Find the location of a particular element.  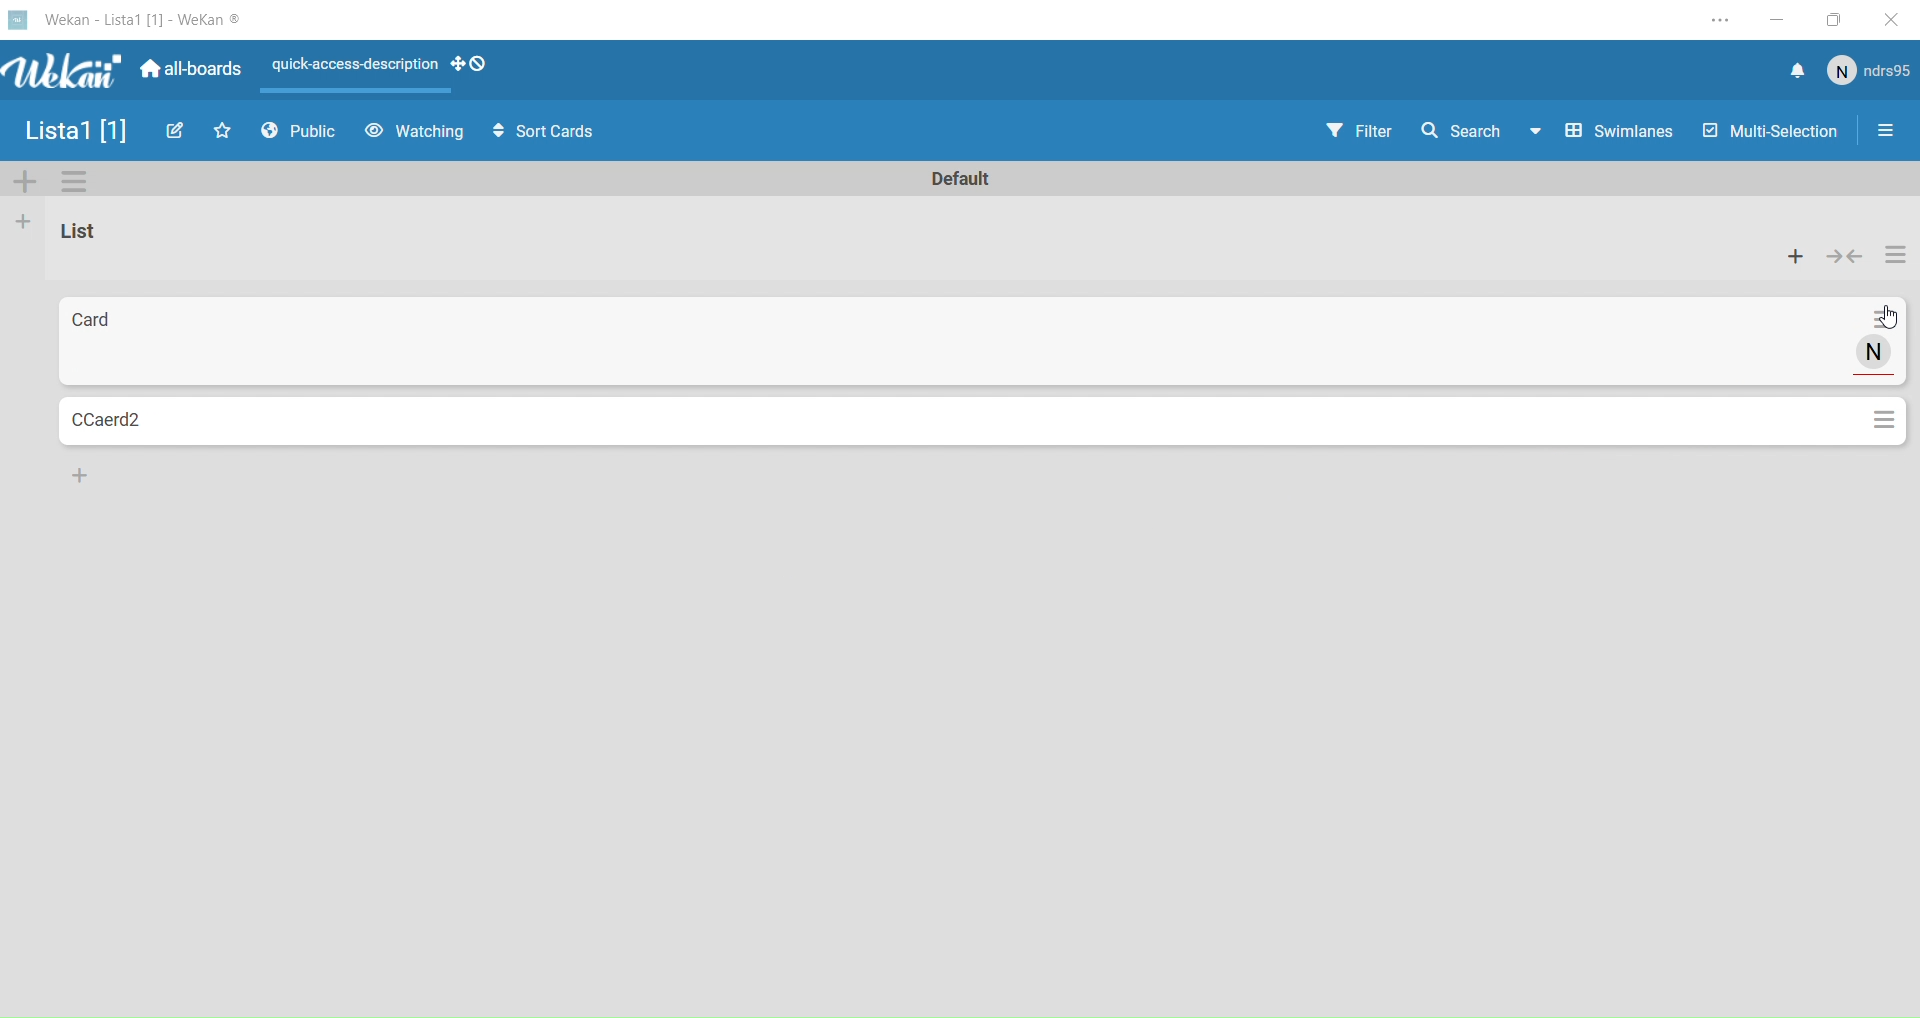

List is located at coordinates (72, 135).